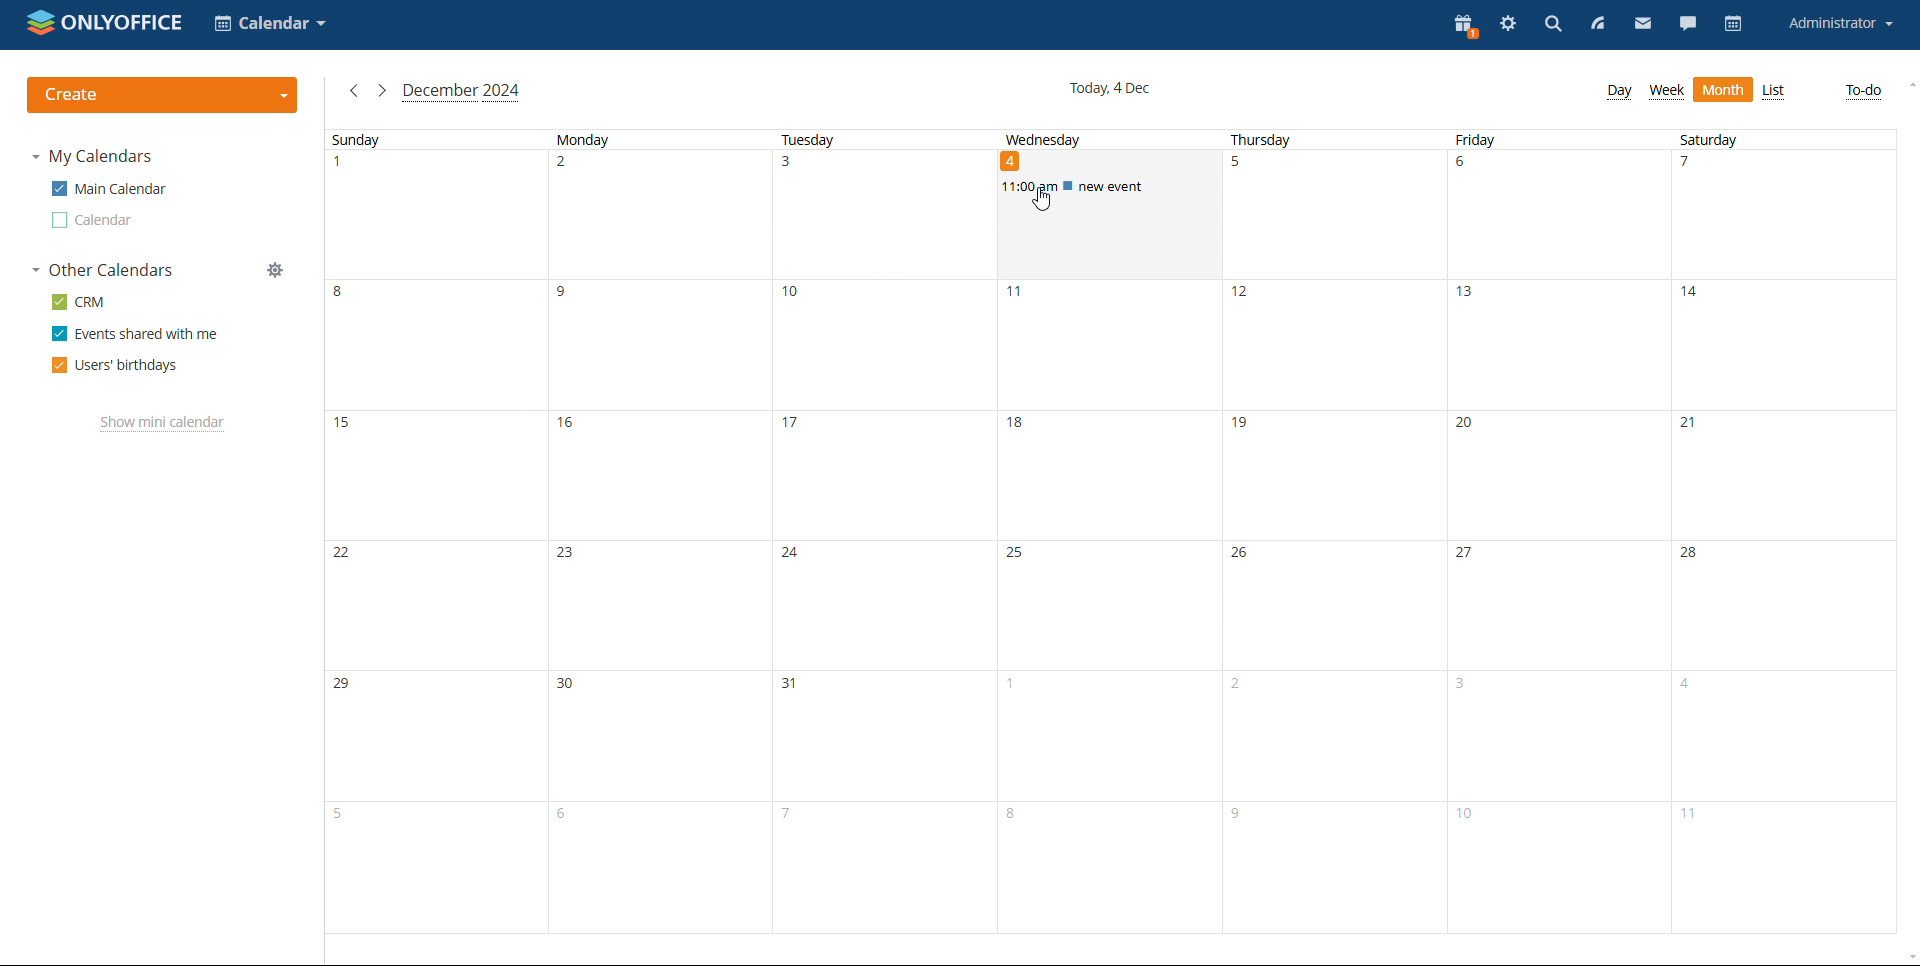  Describe the element at coordinates (113, 365) in the screenshot. I see `users' birthdays` at that location.